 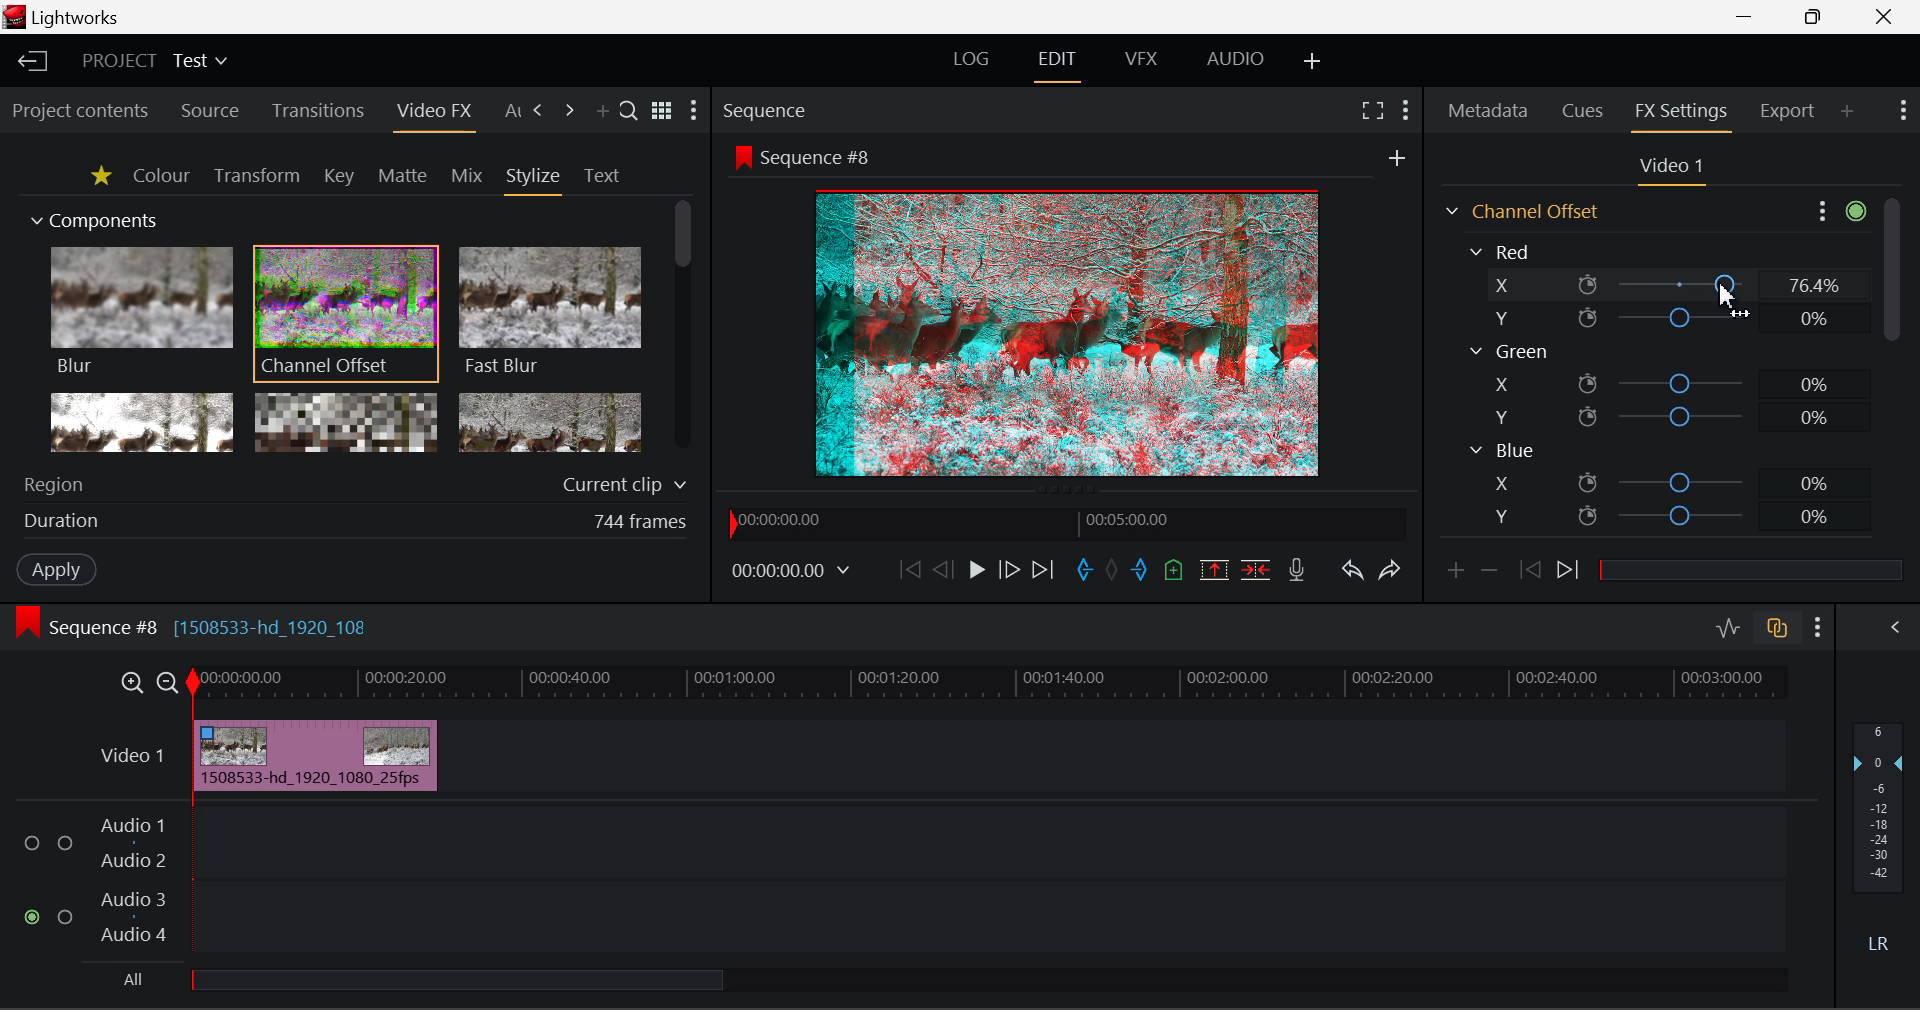 I want to click on Remove All Marks, so click(x=1111, y=571).